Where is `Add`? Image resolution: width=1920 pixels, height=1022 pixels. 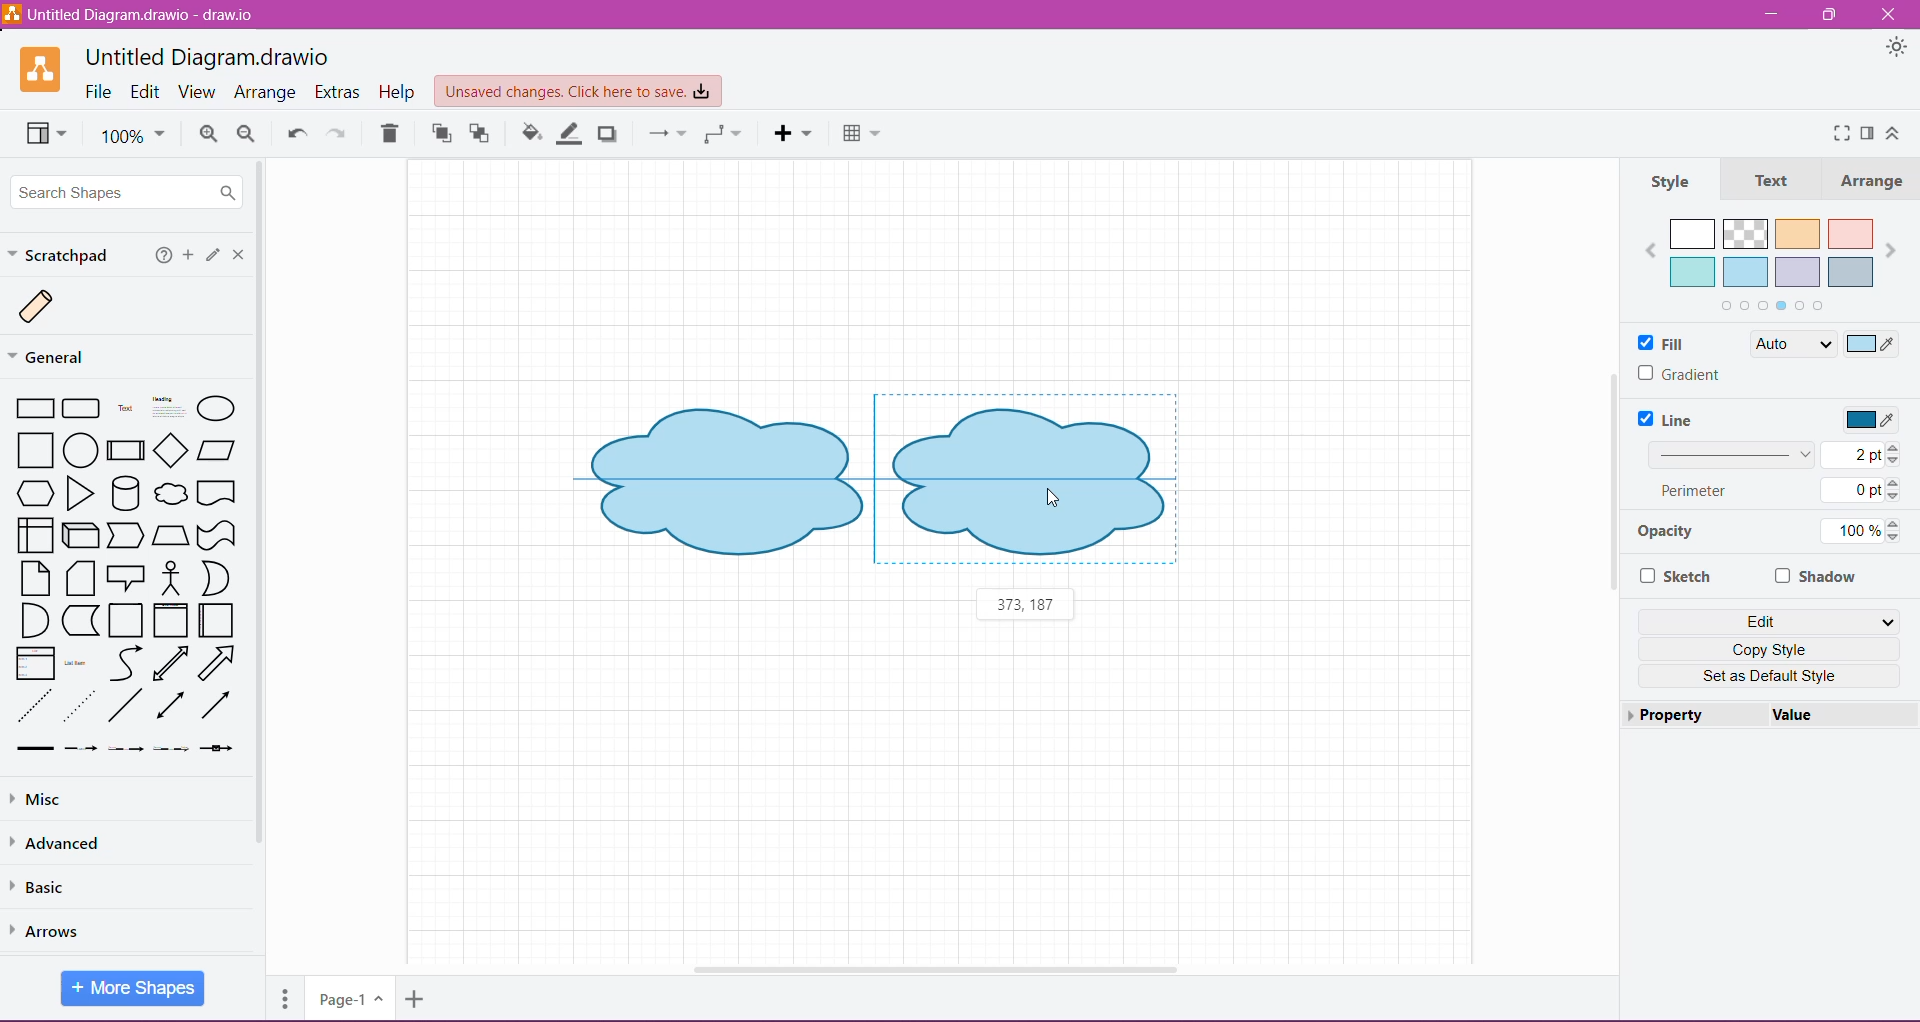 Add is located at coordinates (189, 255).